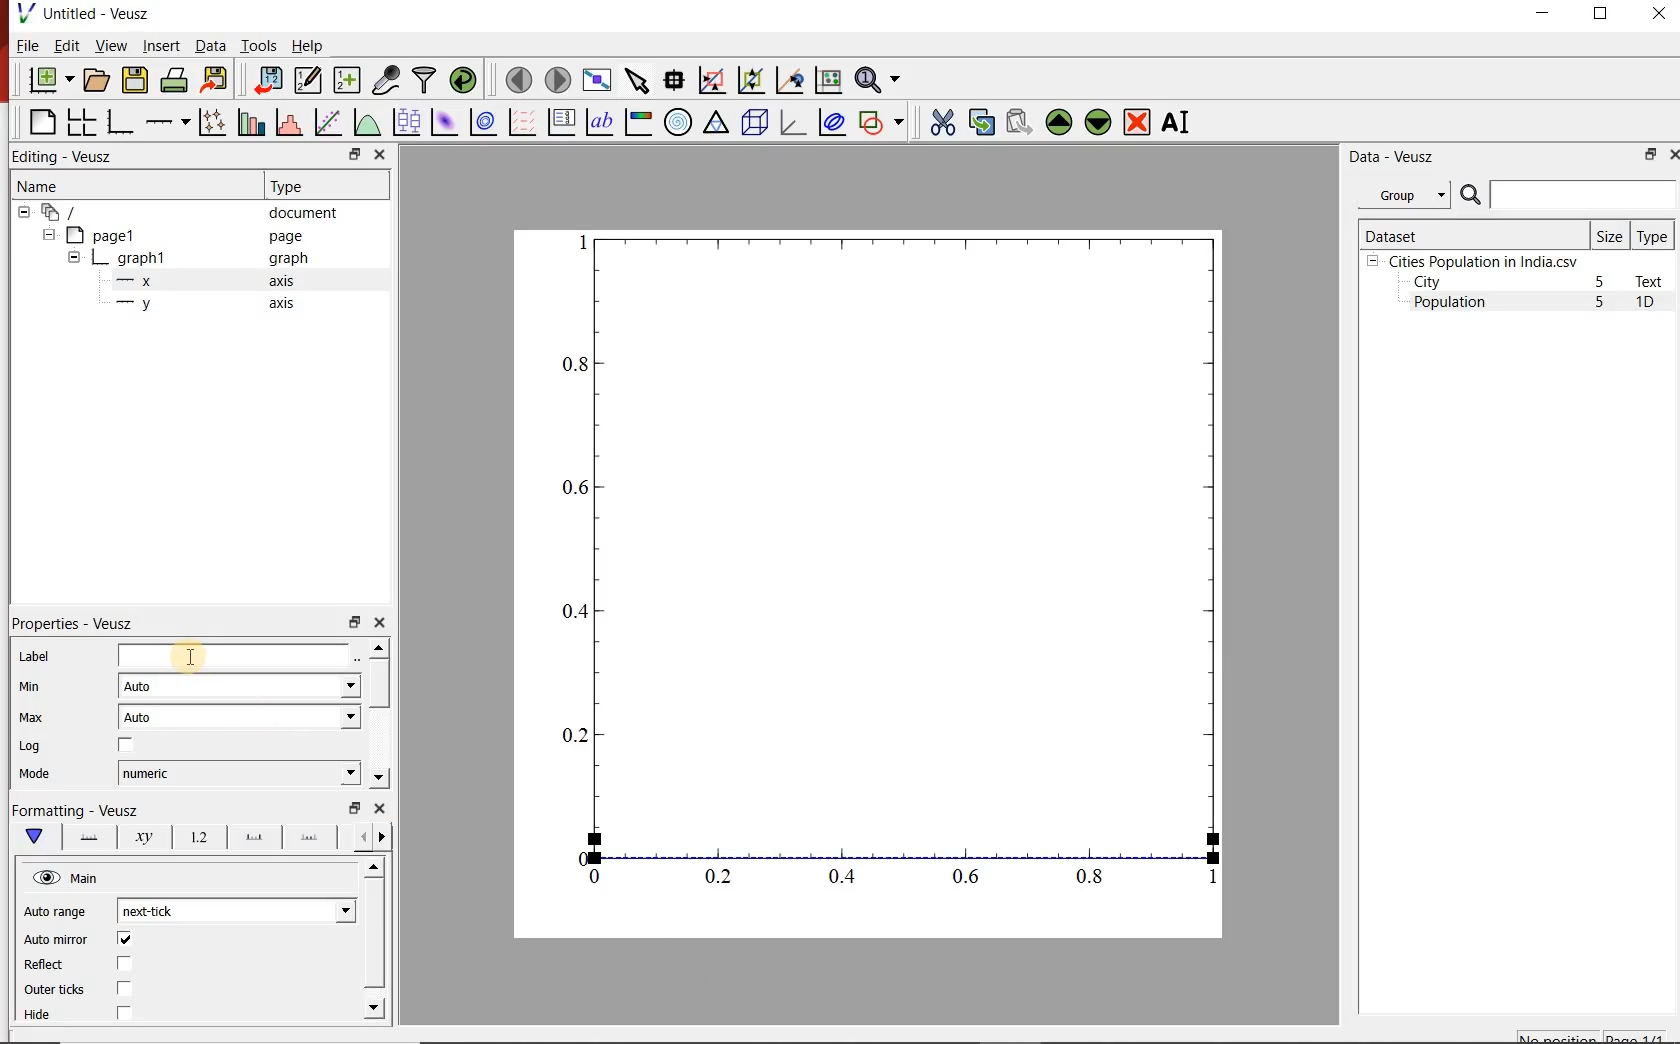 Image resolution: width=1680 pixels, height=1044 pixels. Describe the element at coordinates (1610, 235) in the screenshot. I see `Size` at that location.